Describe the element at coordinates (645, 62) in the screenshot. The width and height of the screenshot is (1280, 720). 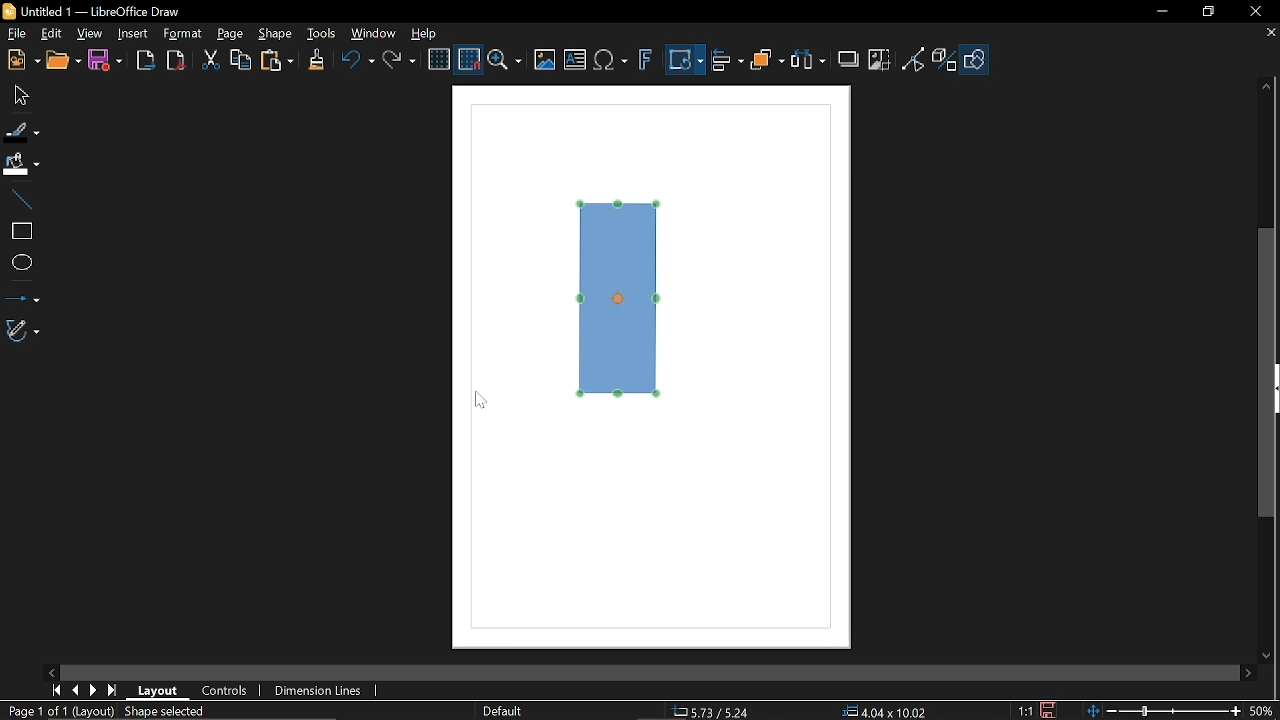
I see `Insert fontwork` at that location.